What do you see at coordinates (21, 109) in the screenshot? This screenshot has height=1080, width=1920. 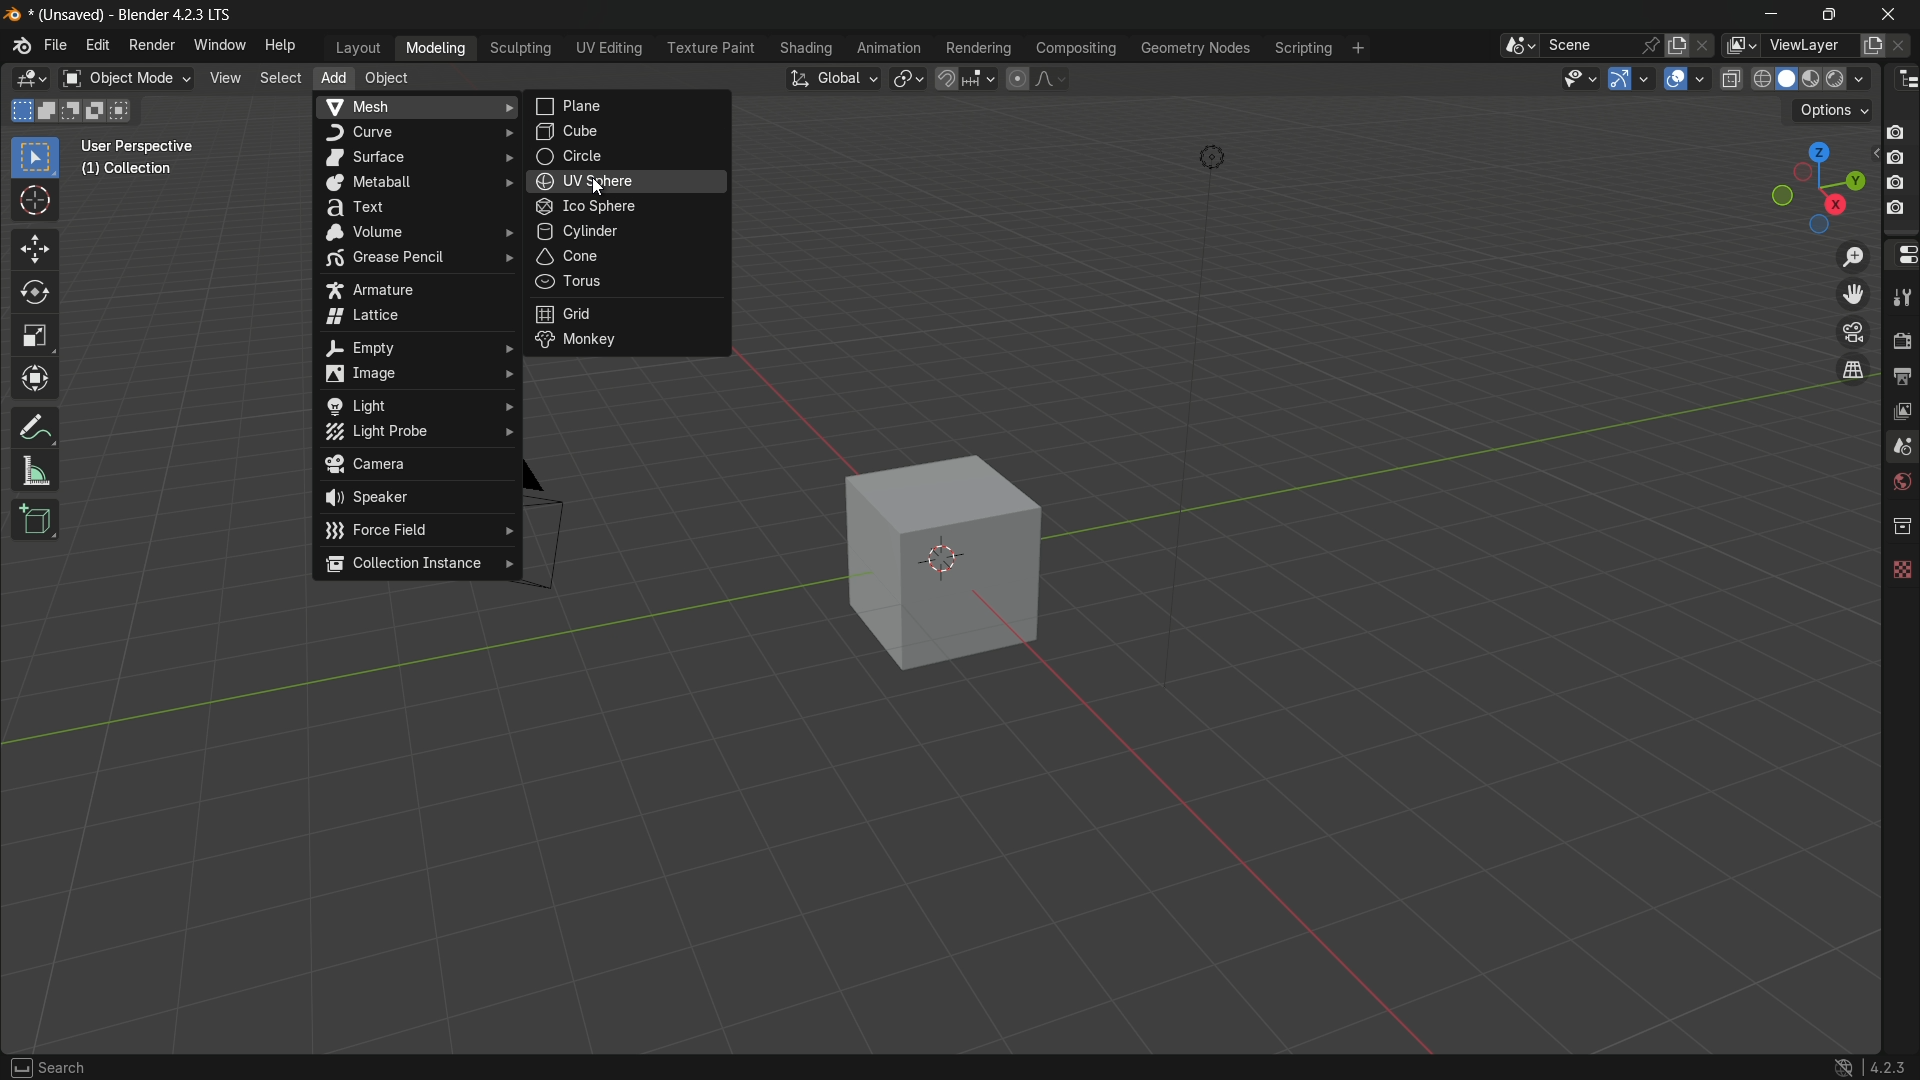 I see `select new selection` at bounding box center [21, 109].